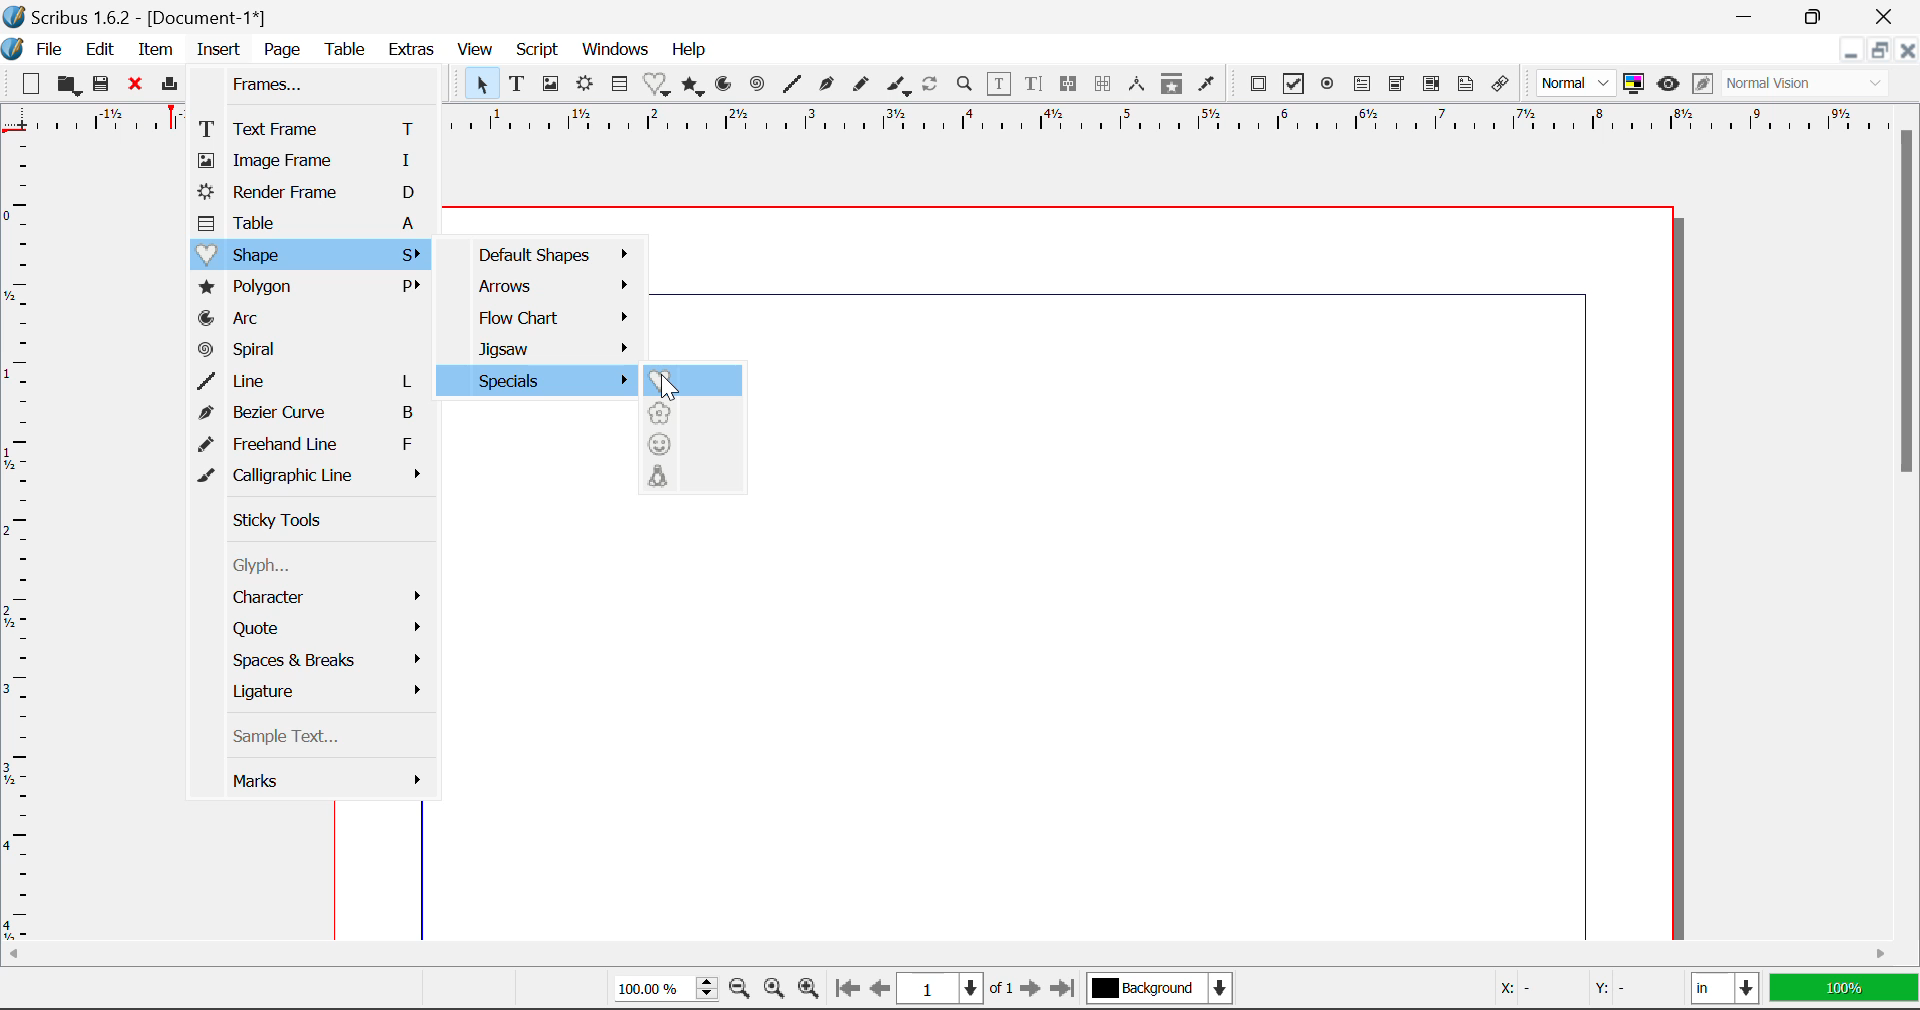  What do you see at coordinates (538, 379) in the screenshot?
I see `Specials menu open` at bounding box center [538, 379].